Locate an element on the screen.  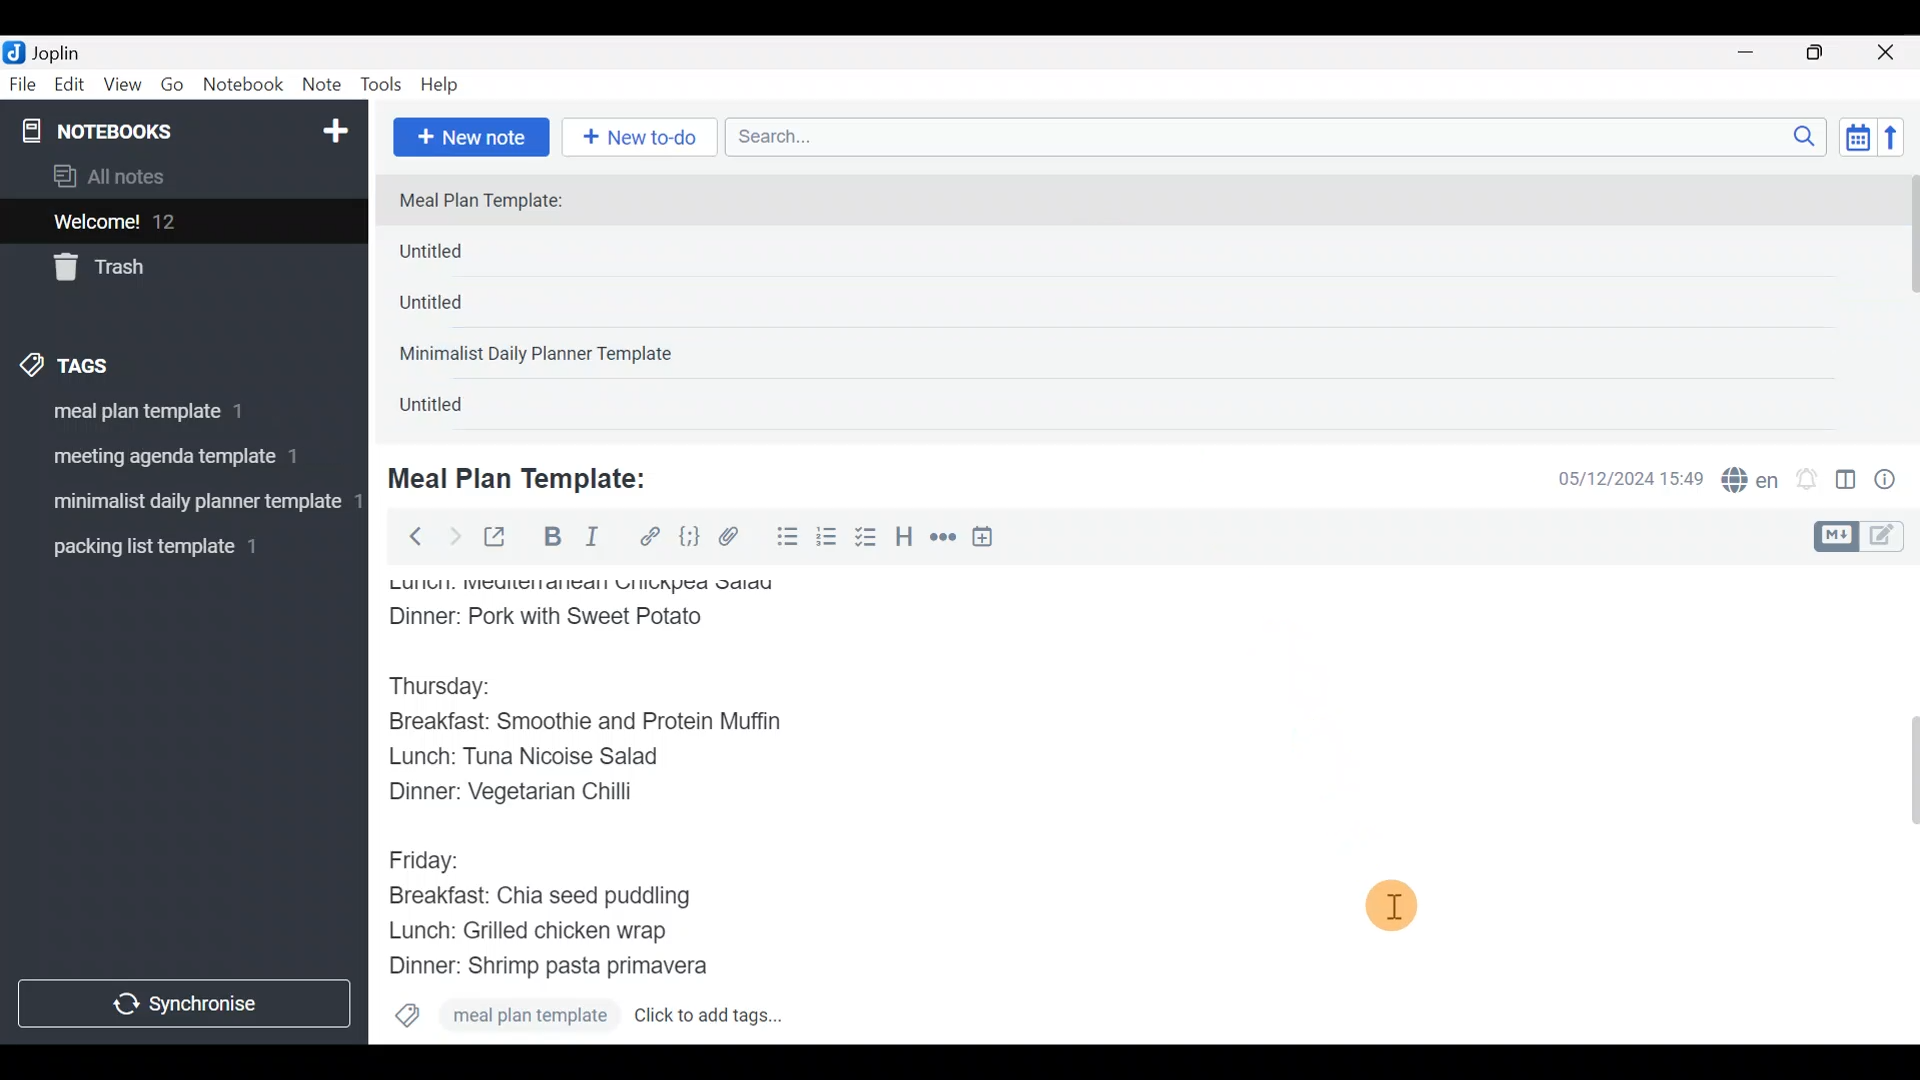
Hyperlink is located at coordinates (650, 537).